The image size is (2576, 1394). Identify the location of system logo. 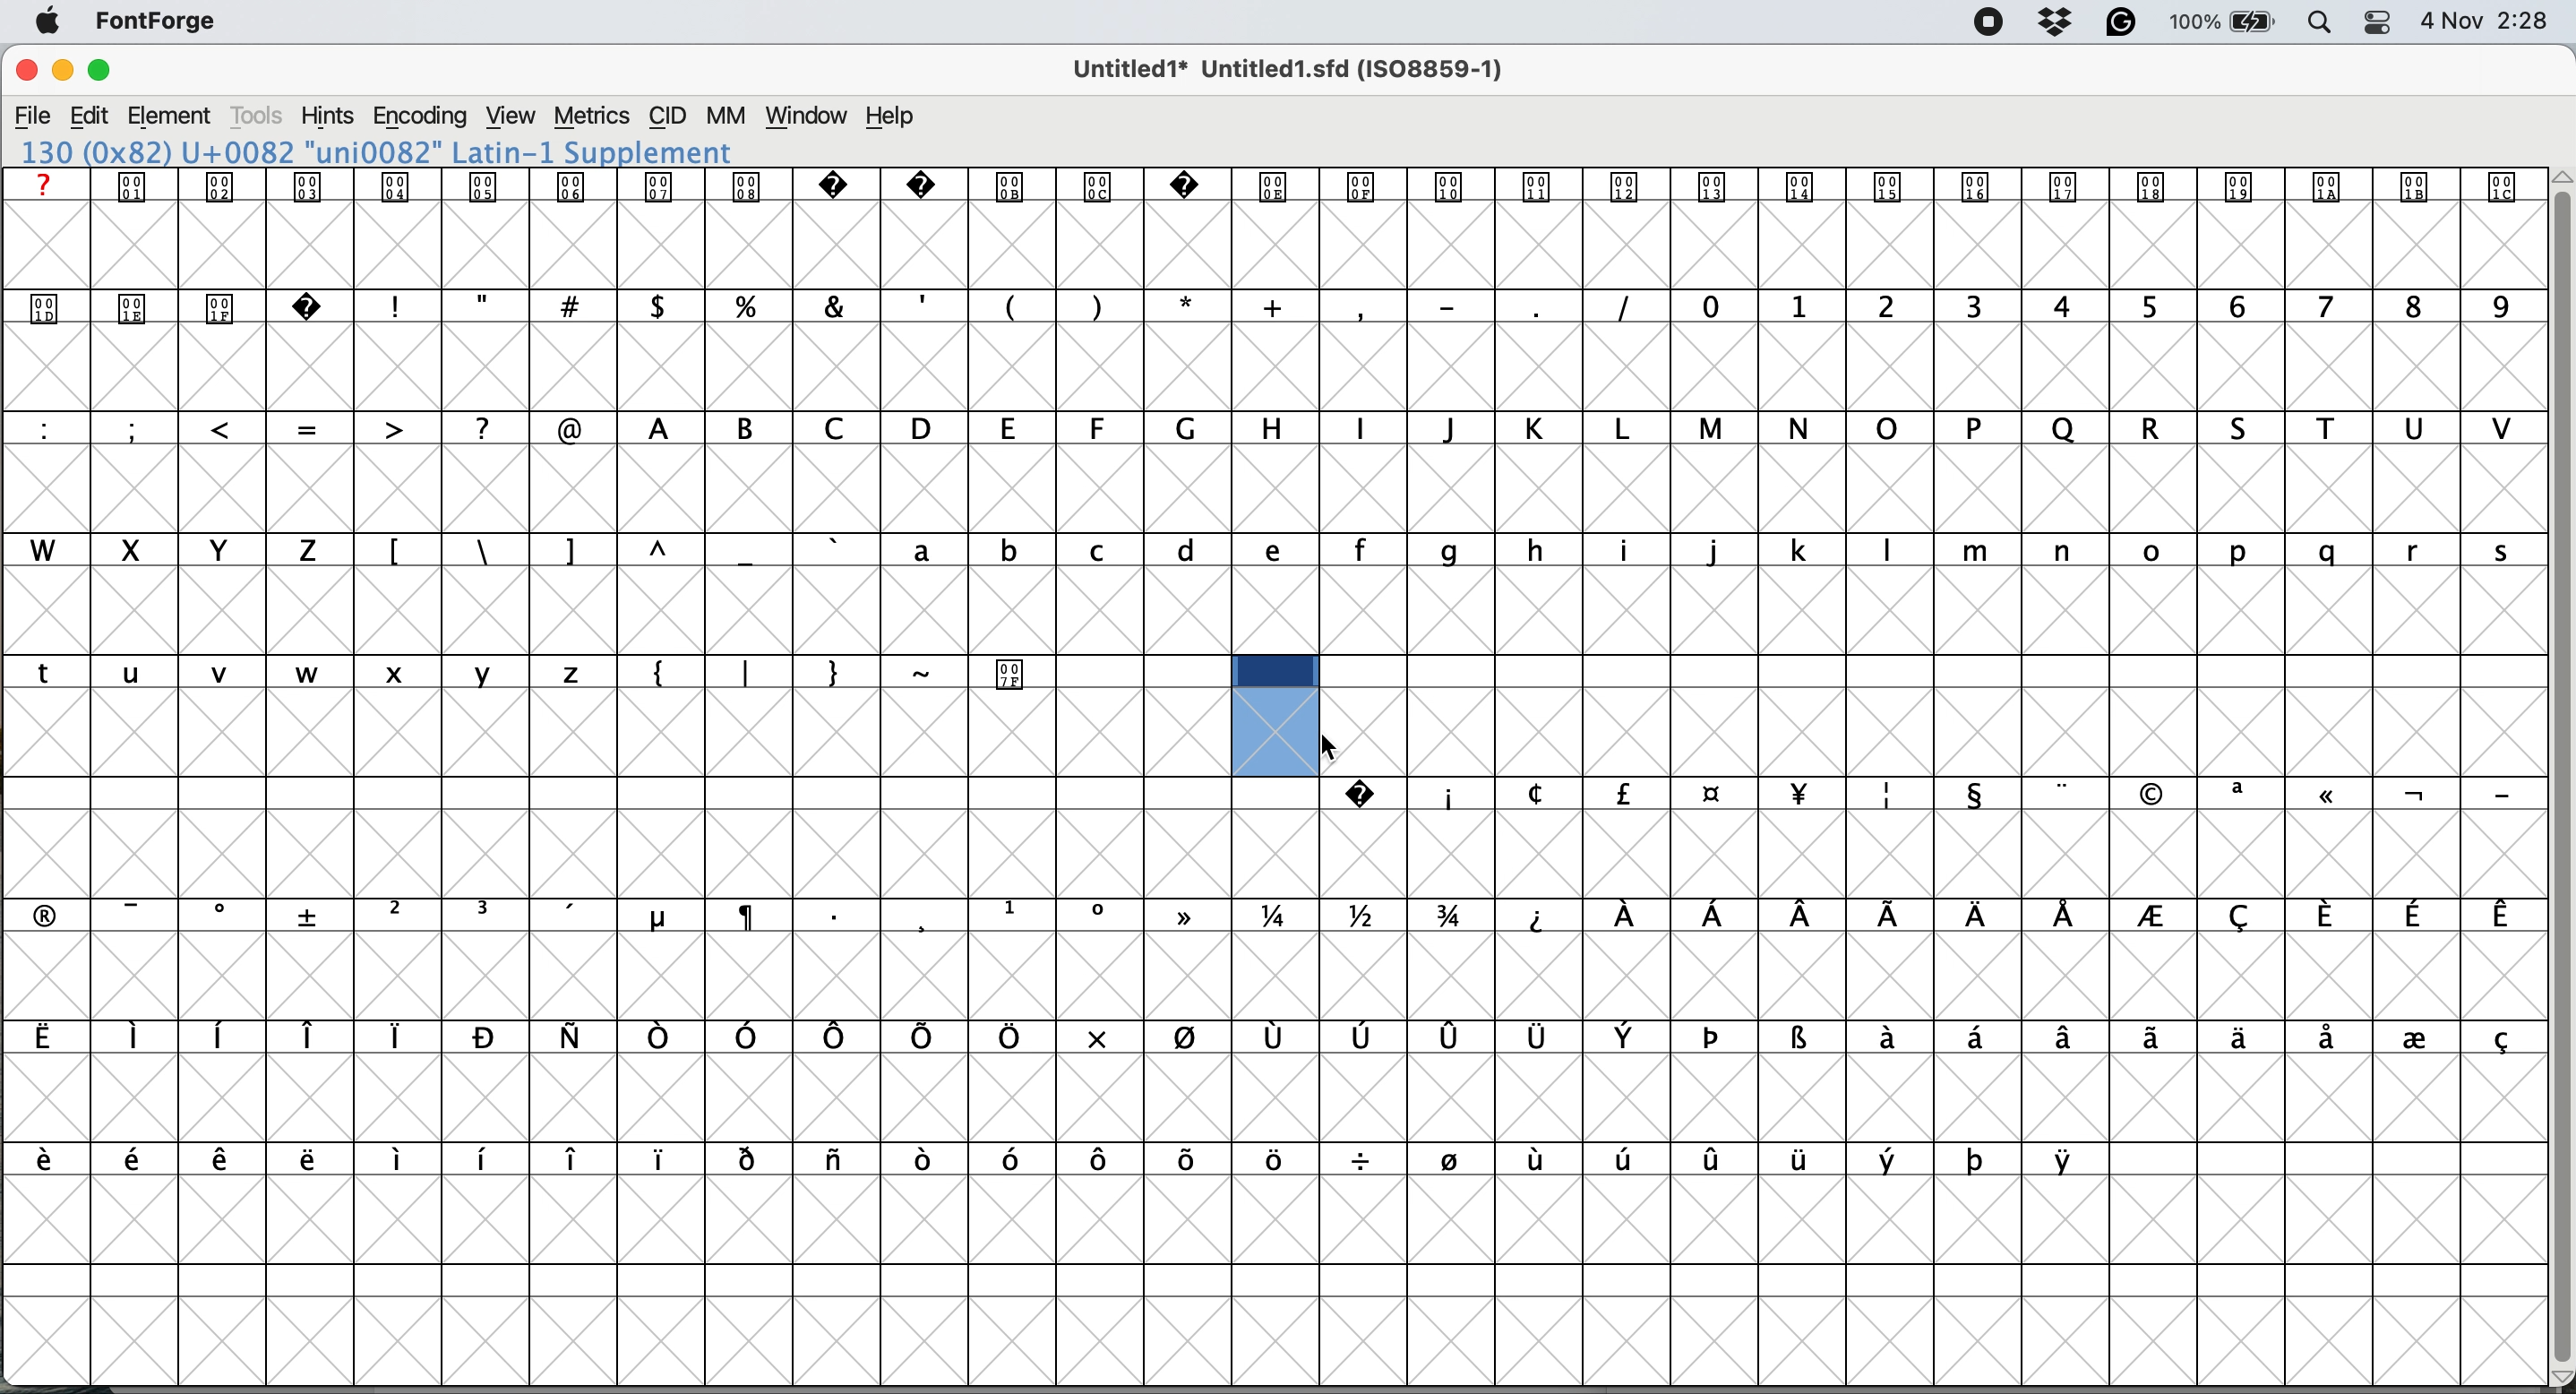
(48, 23).